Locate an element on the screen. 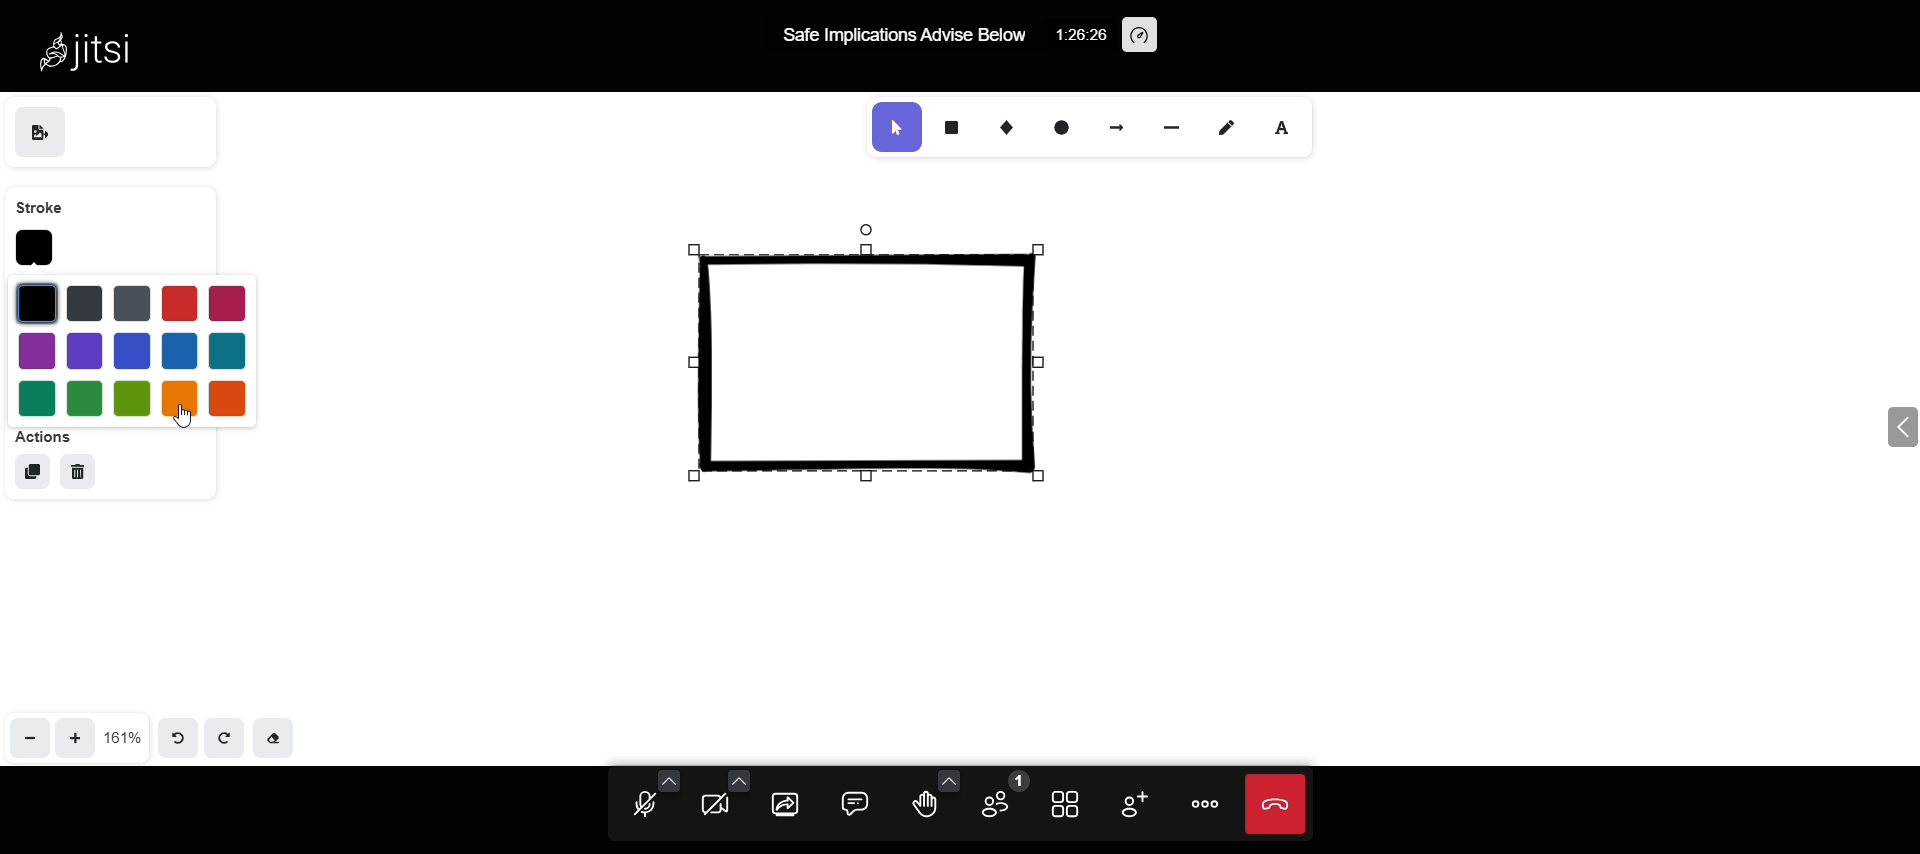  participants is located at coordinates (1003, 797).